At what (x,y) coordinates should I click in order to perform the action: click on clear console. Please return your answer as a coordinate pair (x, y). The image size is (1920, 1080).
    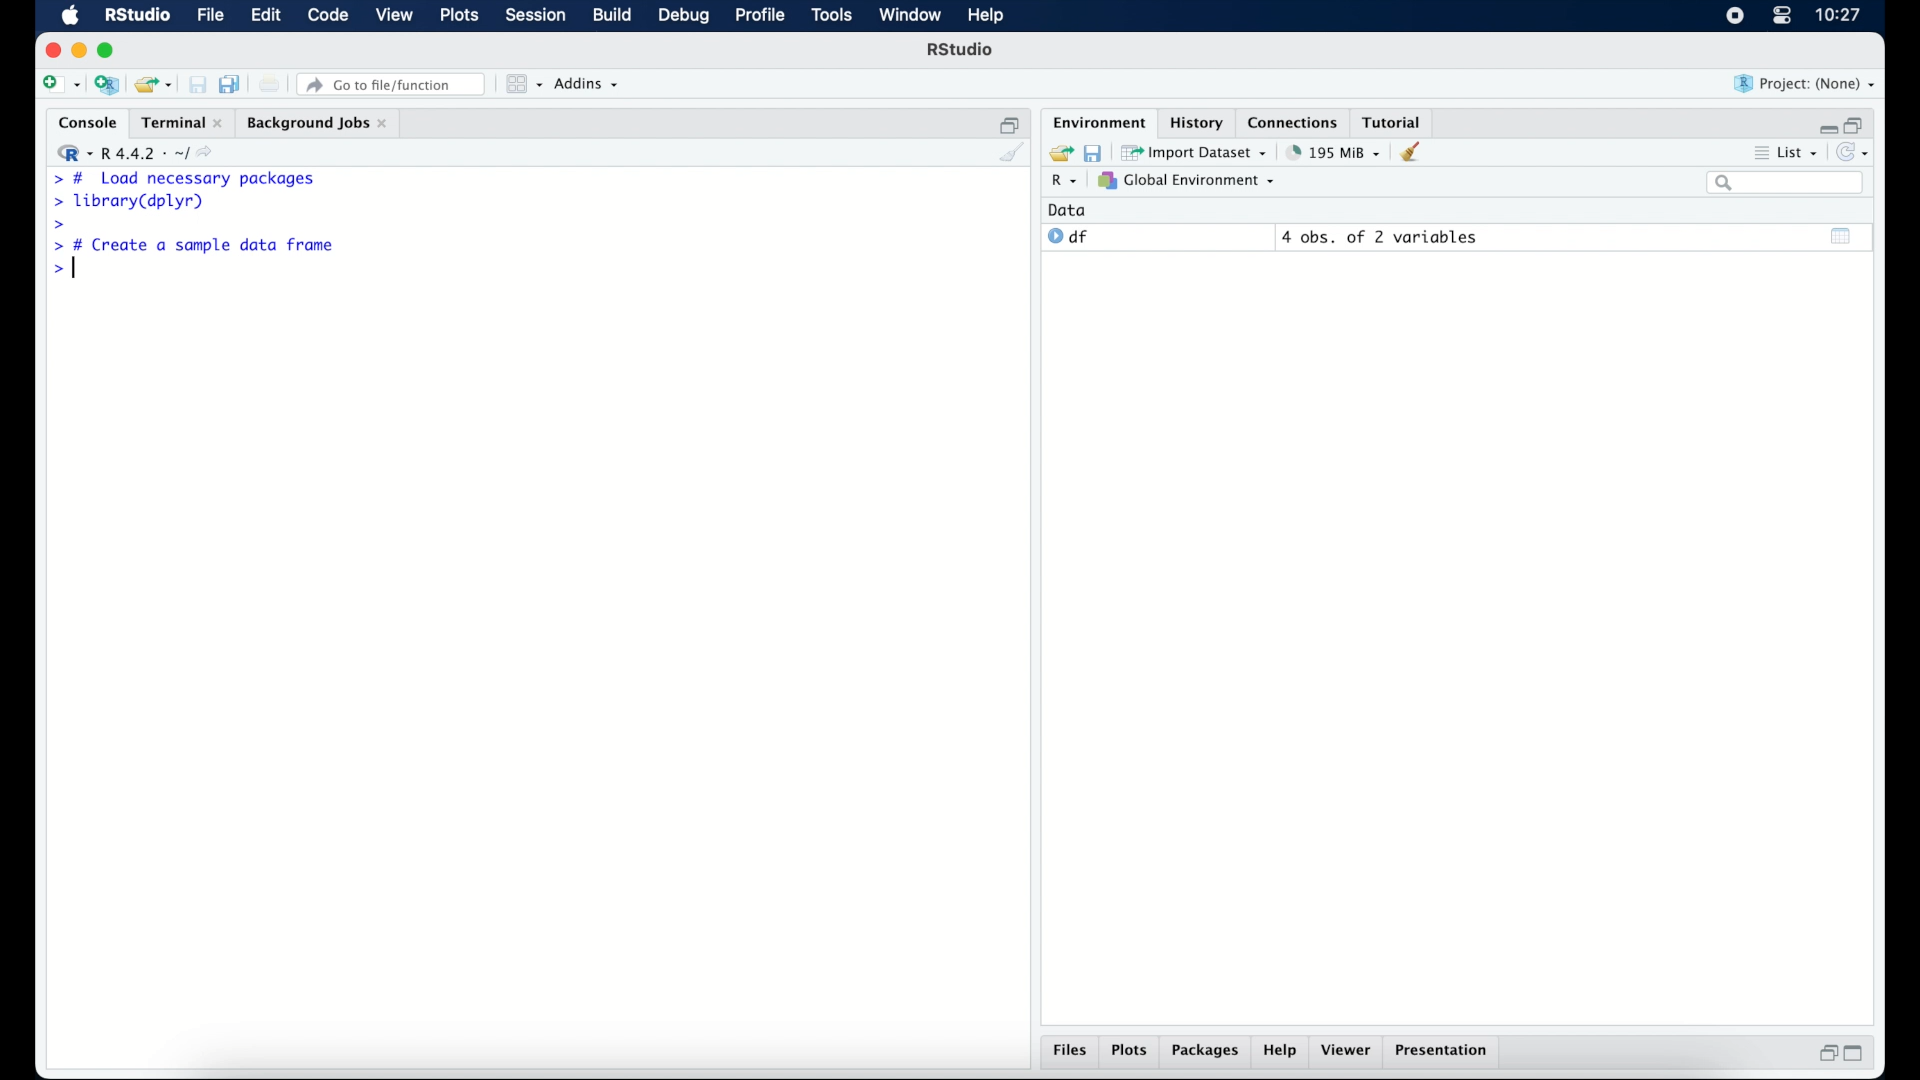
    Looking at the image, I should click on (1010, 154).